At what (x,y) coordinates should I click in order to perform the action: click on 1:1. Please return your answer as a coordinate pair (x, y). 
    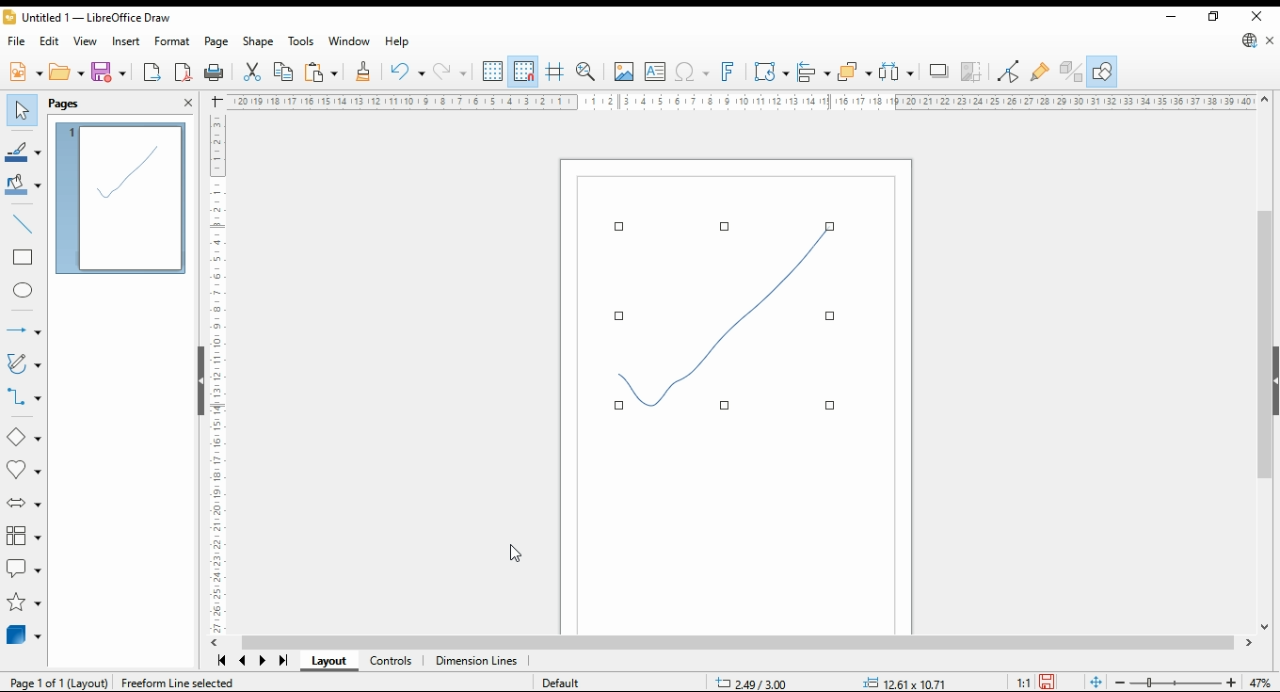
    Looking at the image, I should click on (1018, 684).